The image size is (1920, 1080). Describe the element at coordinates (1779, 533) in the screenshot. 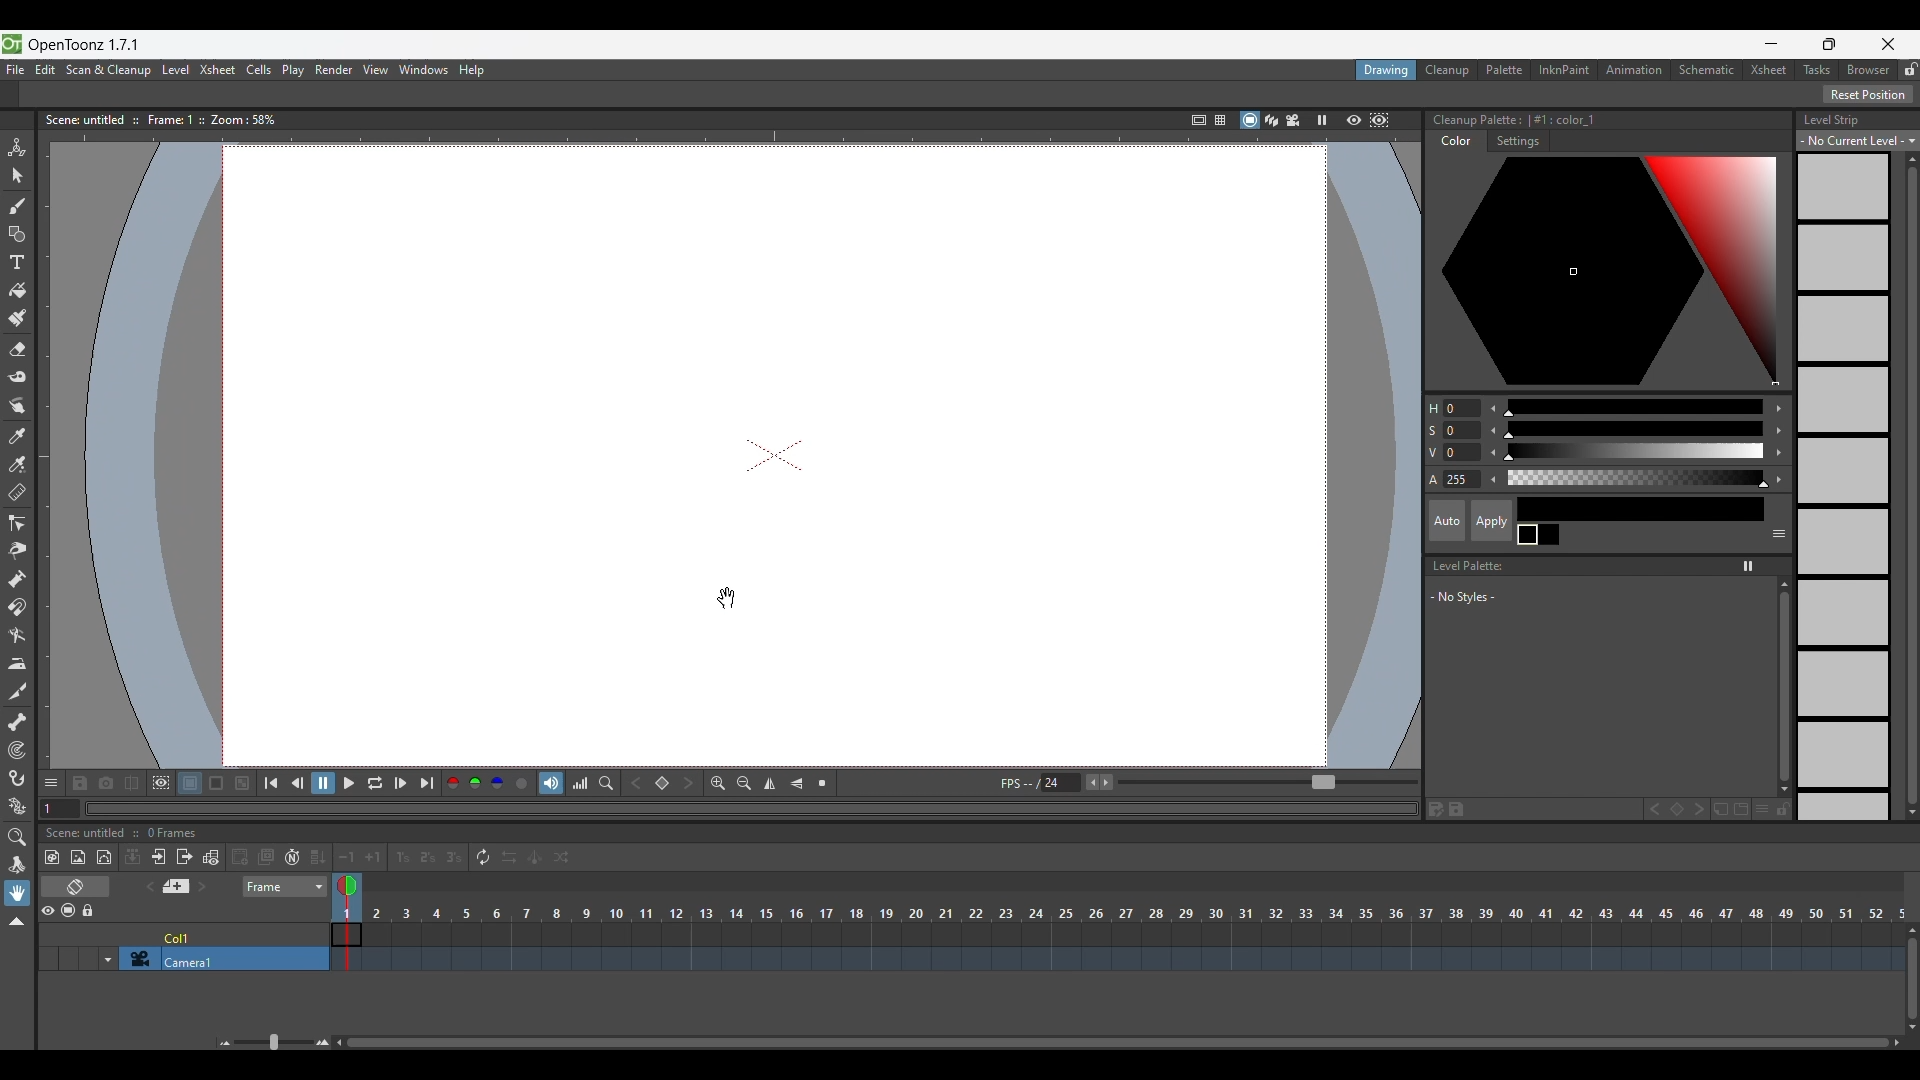

I see `Show or hide parts of the color page` at that location.